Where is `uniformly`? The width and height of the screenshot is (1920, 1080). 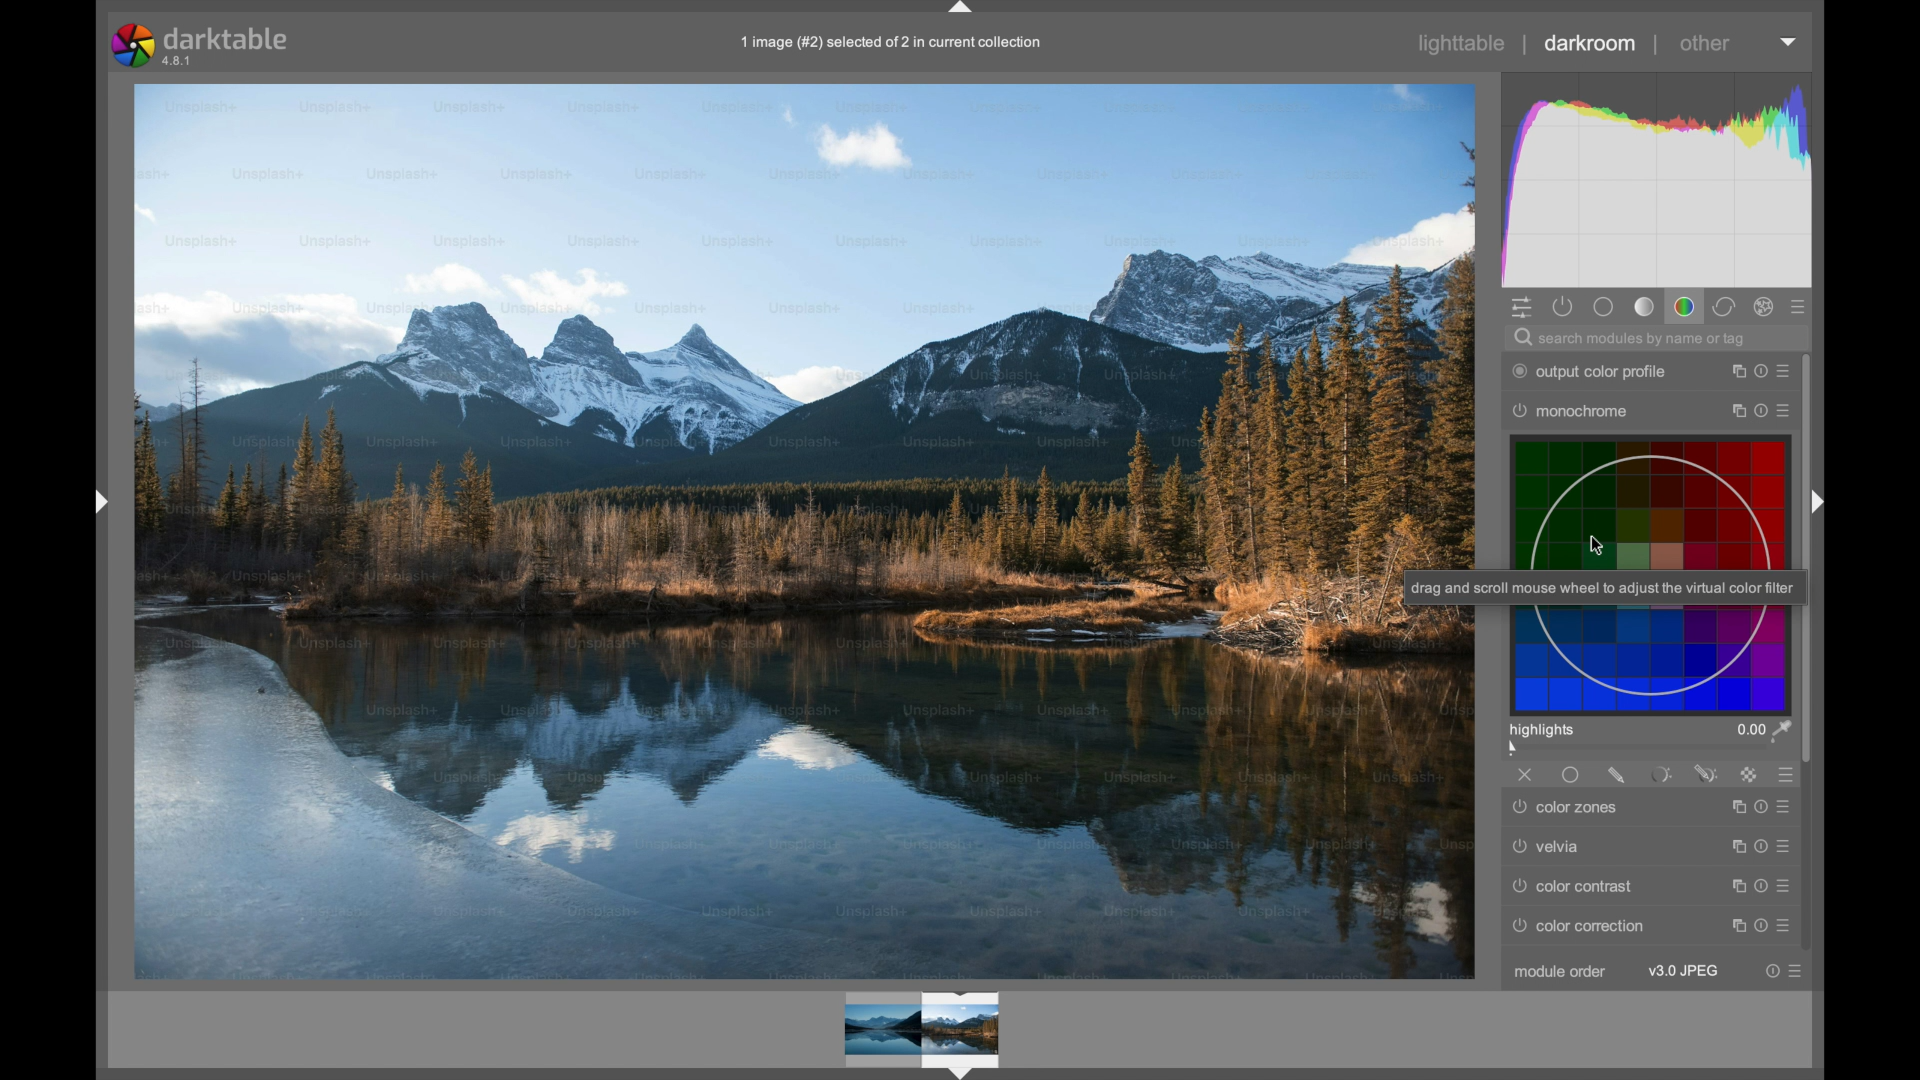
uniformly is located at coordinates (1571, 775).